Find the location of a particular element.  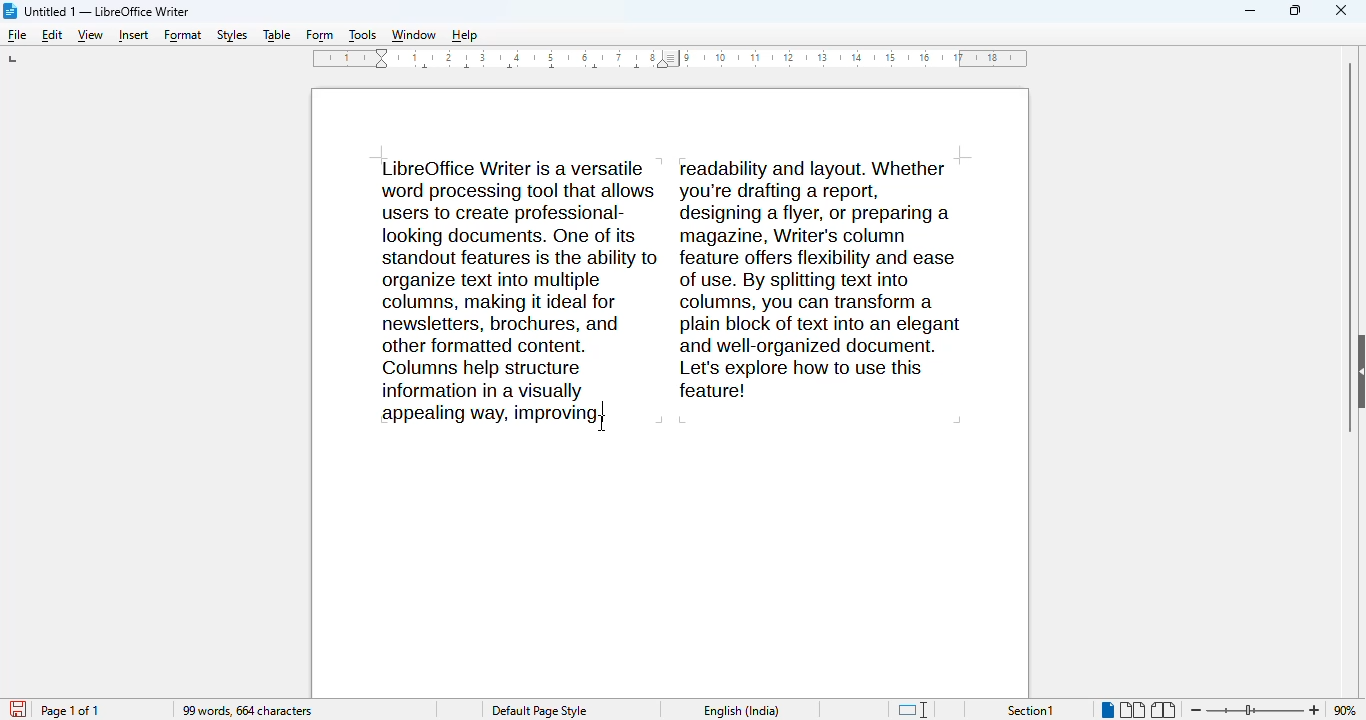

section 1 is located at coordinates (1031, 711).